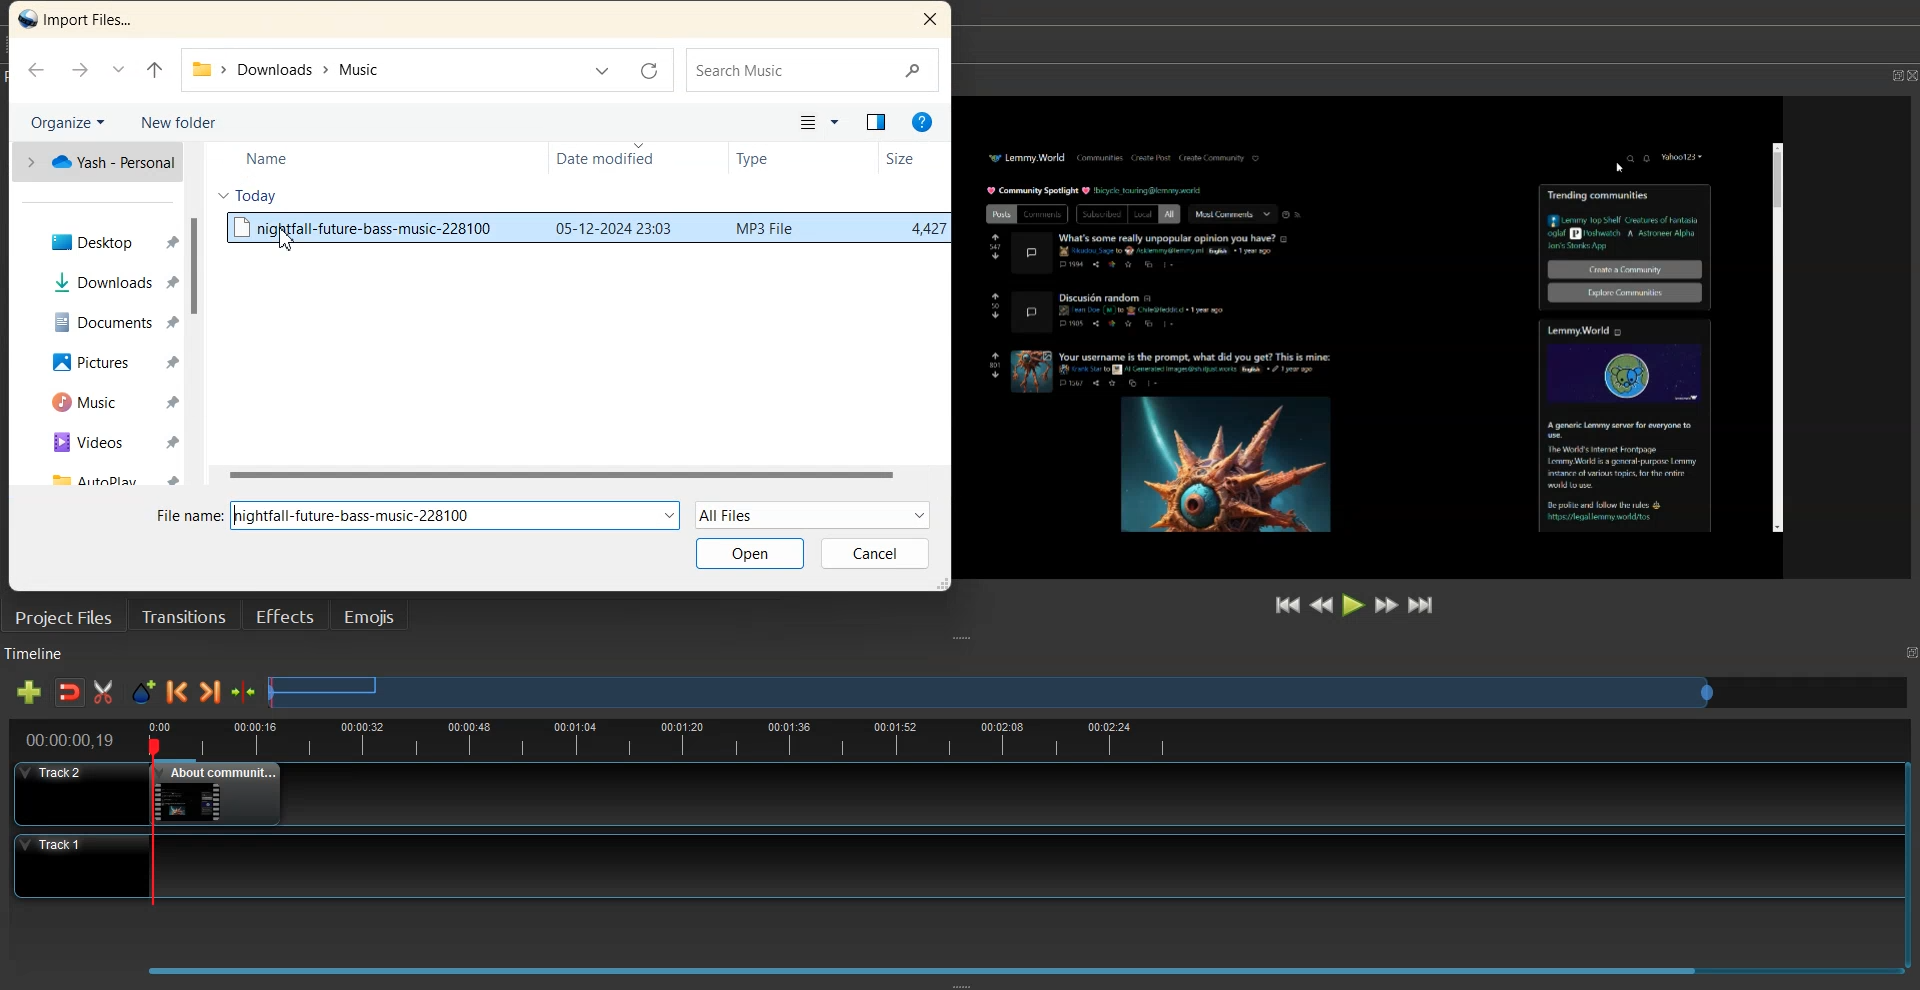 The height and width of the screenshot is (990, 1920). Describe the element at coordinates (651, 71) in the screenshot. I see `Refresh` at that location.